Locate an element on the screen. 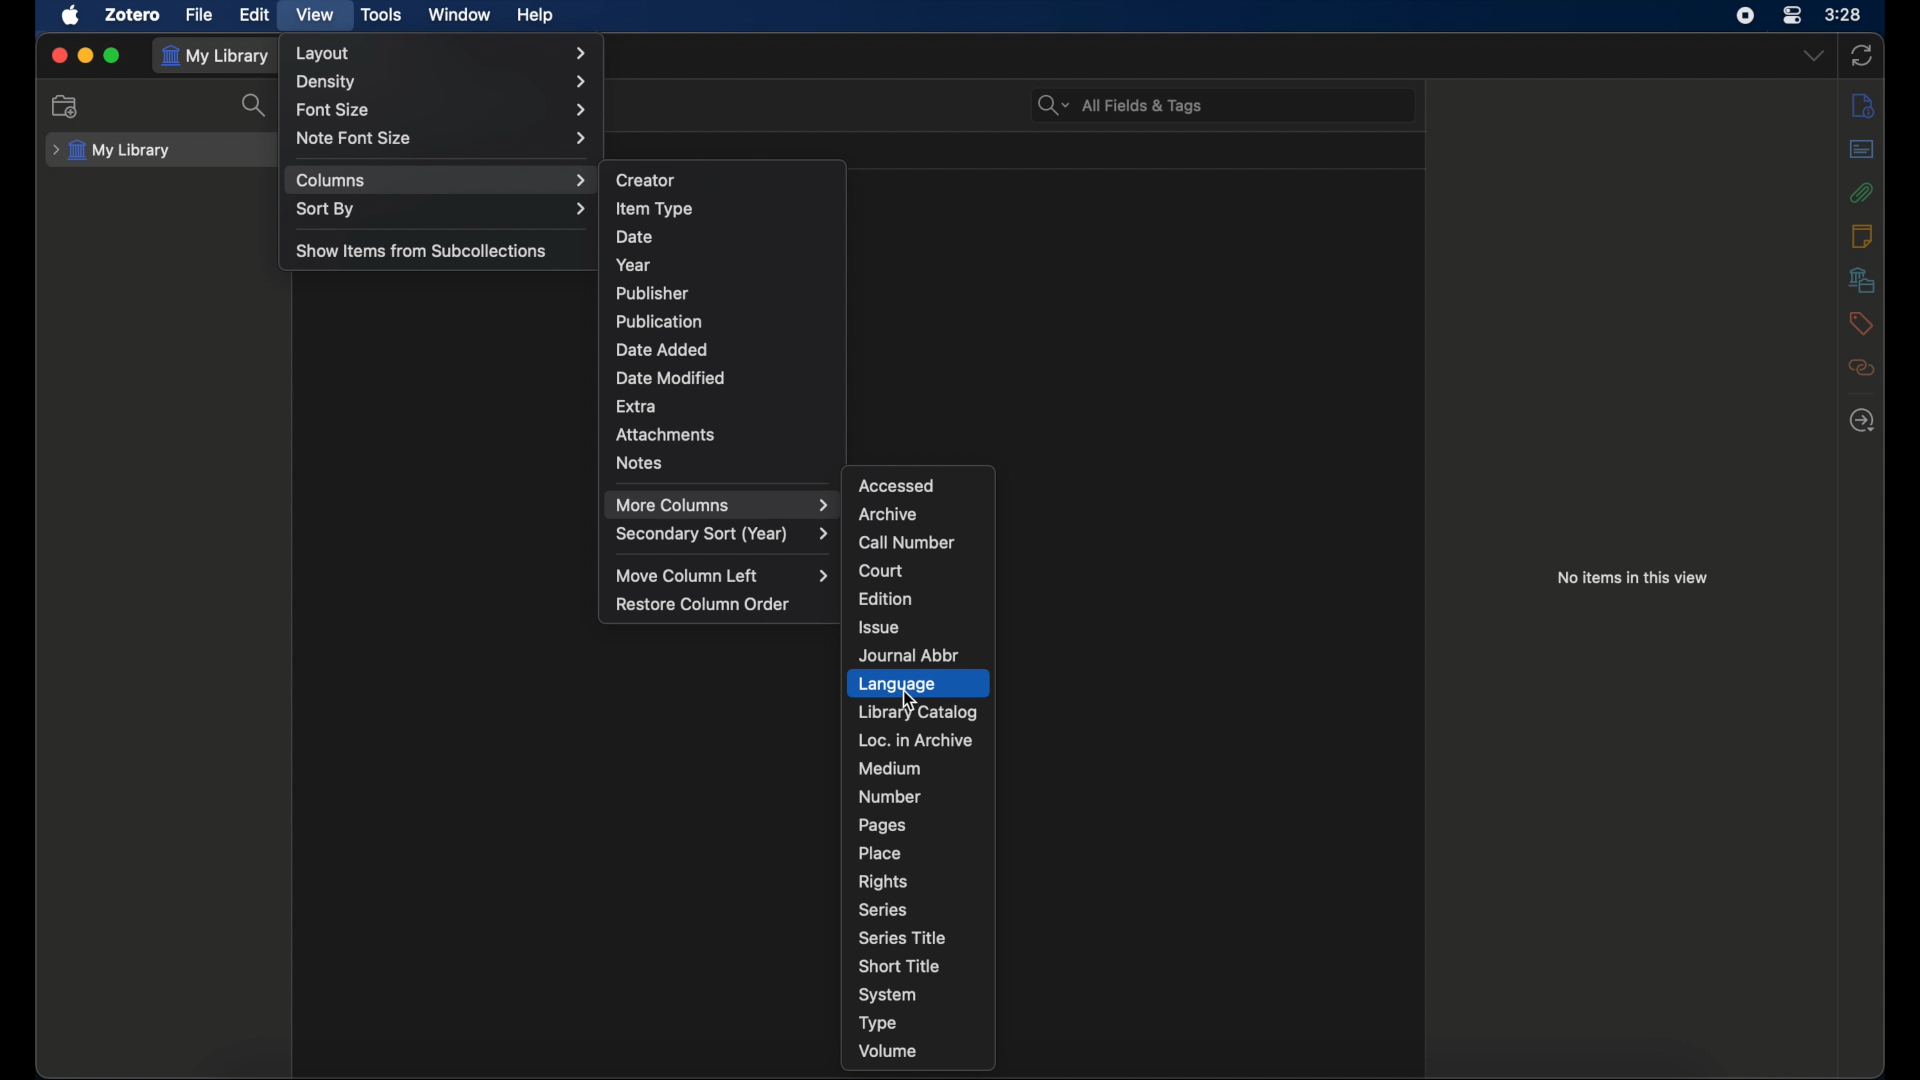 The width and height of the screenshot is (1920, 1080). library  catalog is located at coordinates (918, 711).